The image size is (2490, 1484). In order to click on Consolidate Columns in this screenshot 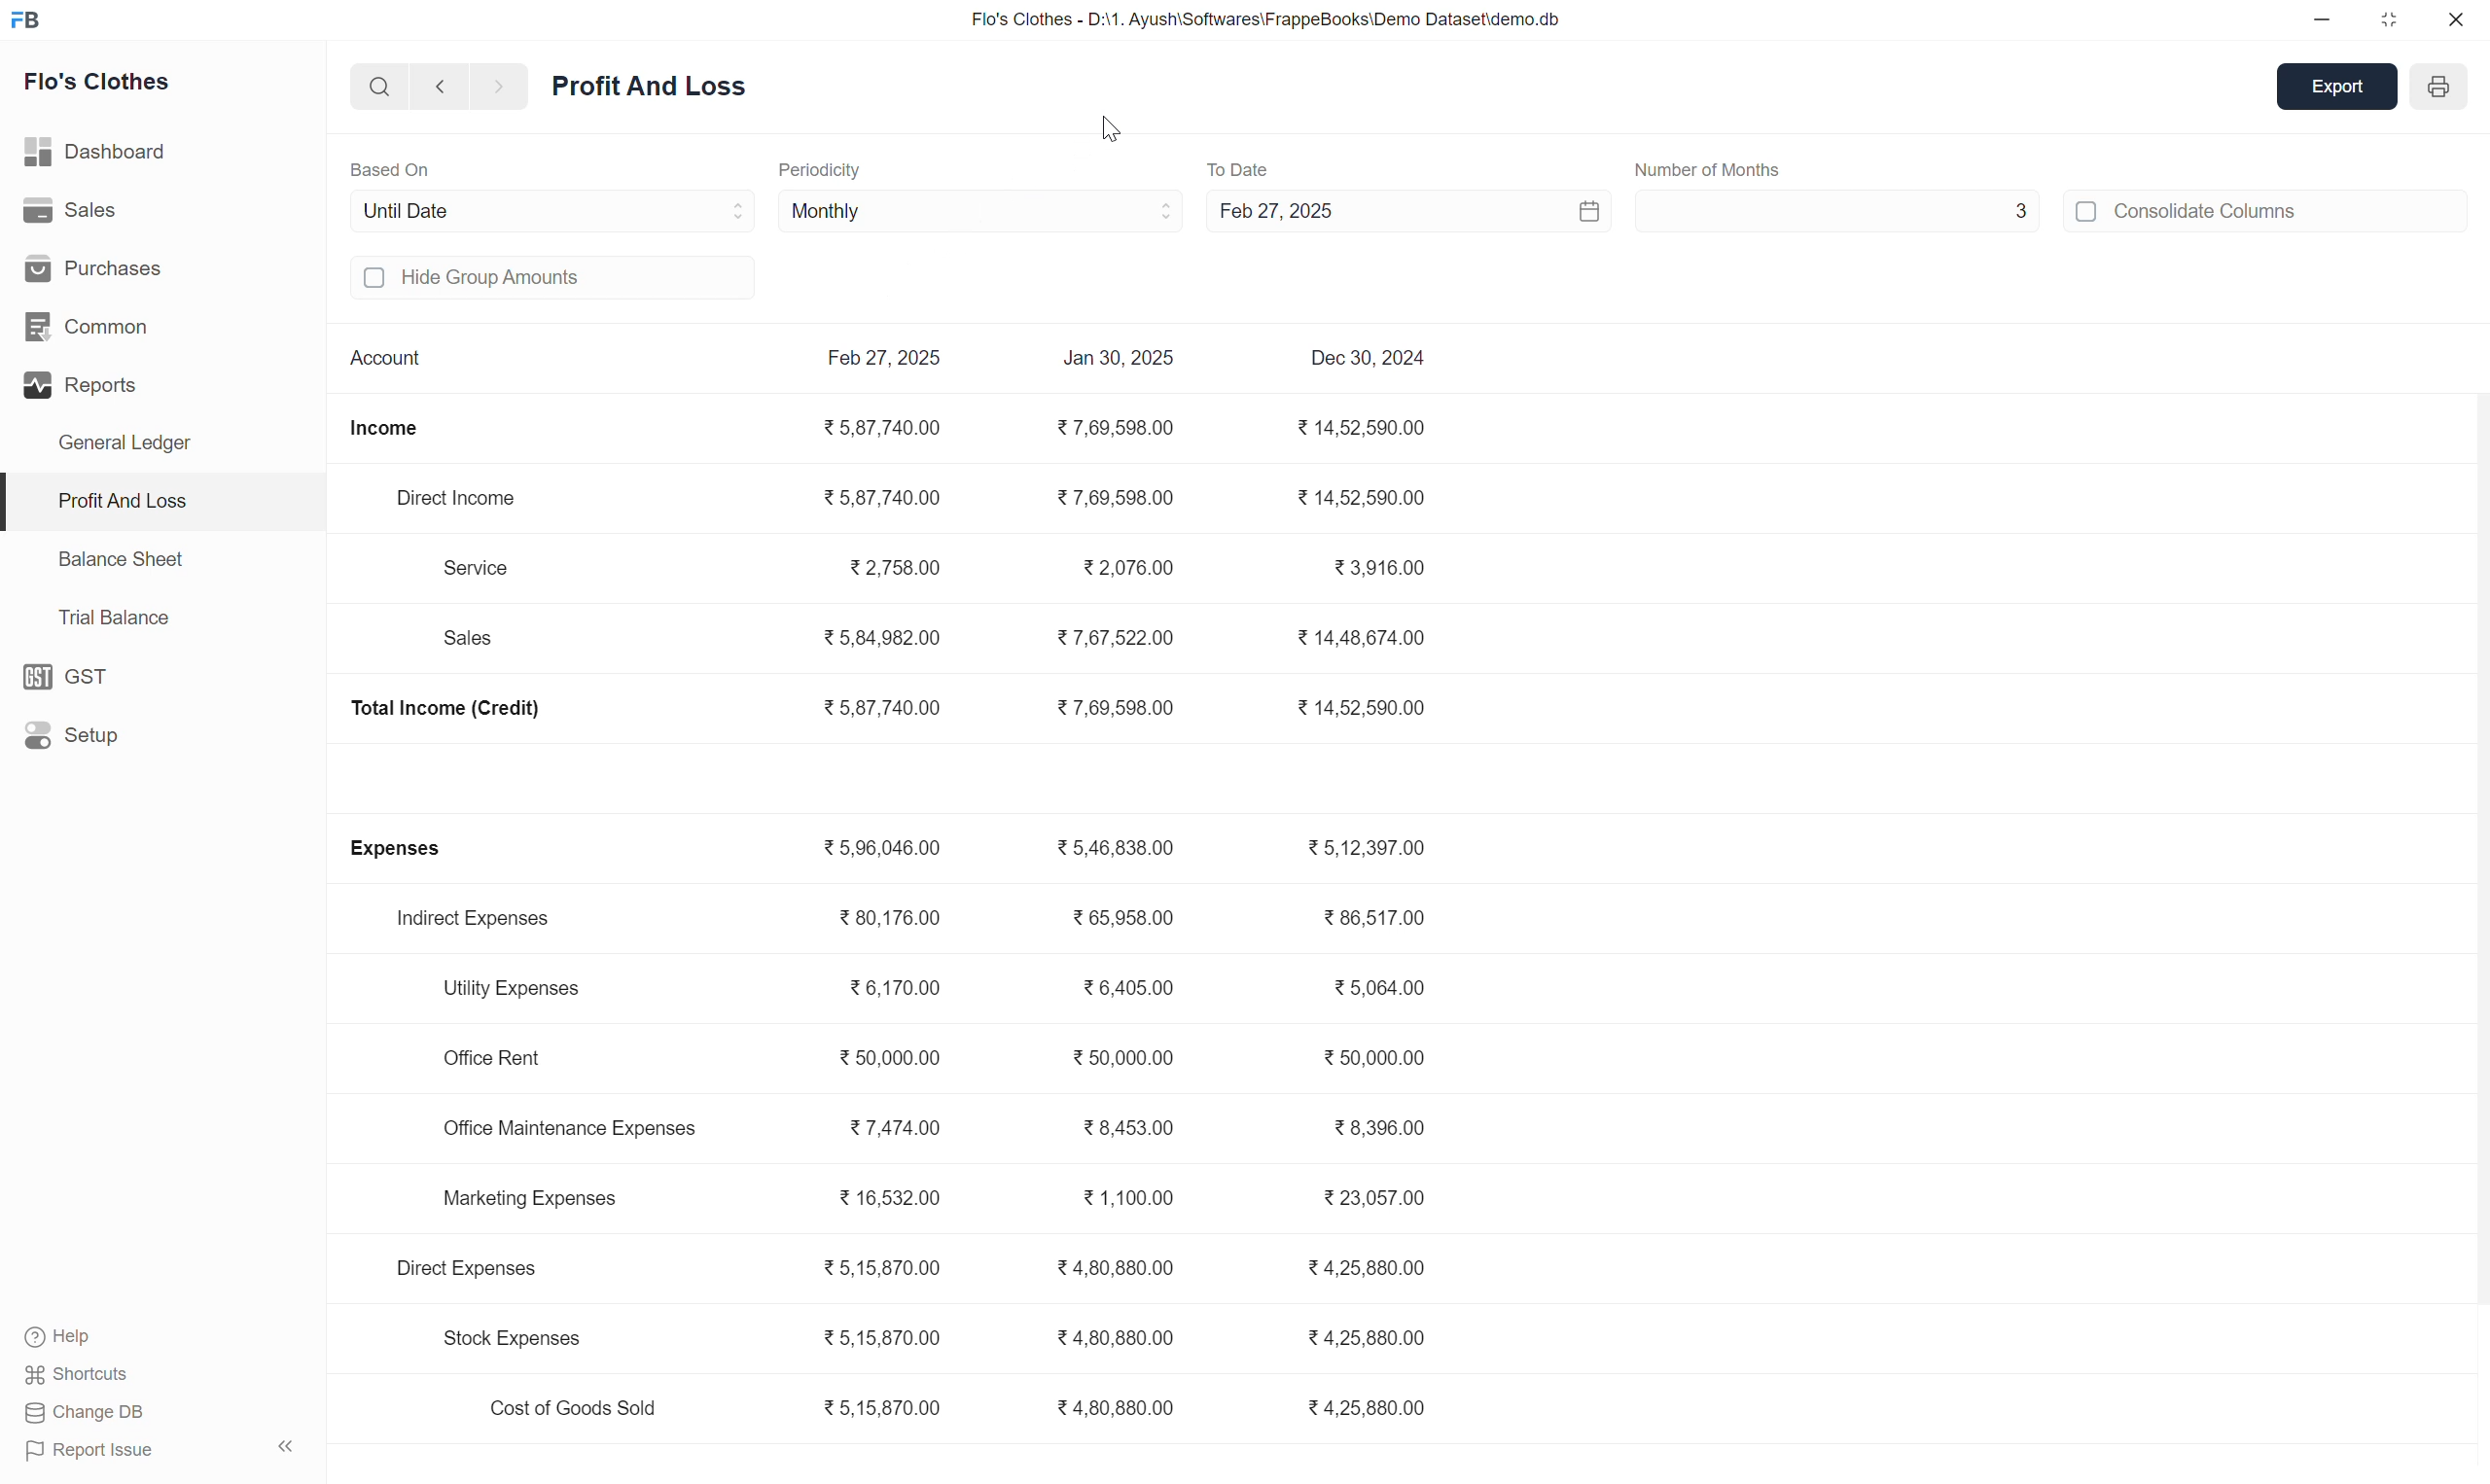, I will do `click(2193, 210)`.